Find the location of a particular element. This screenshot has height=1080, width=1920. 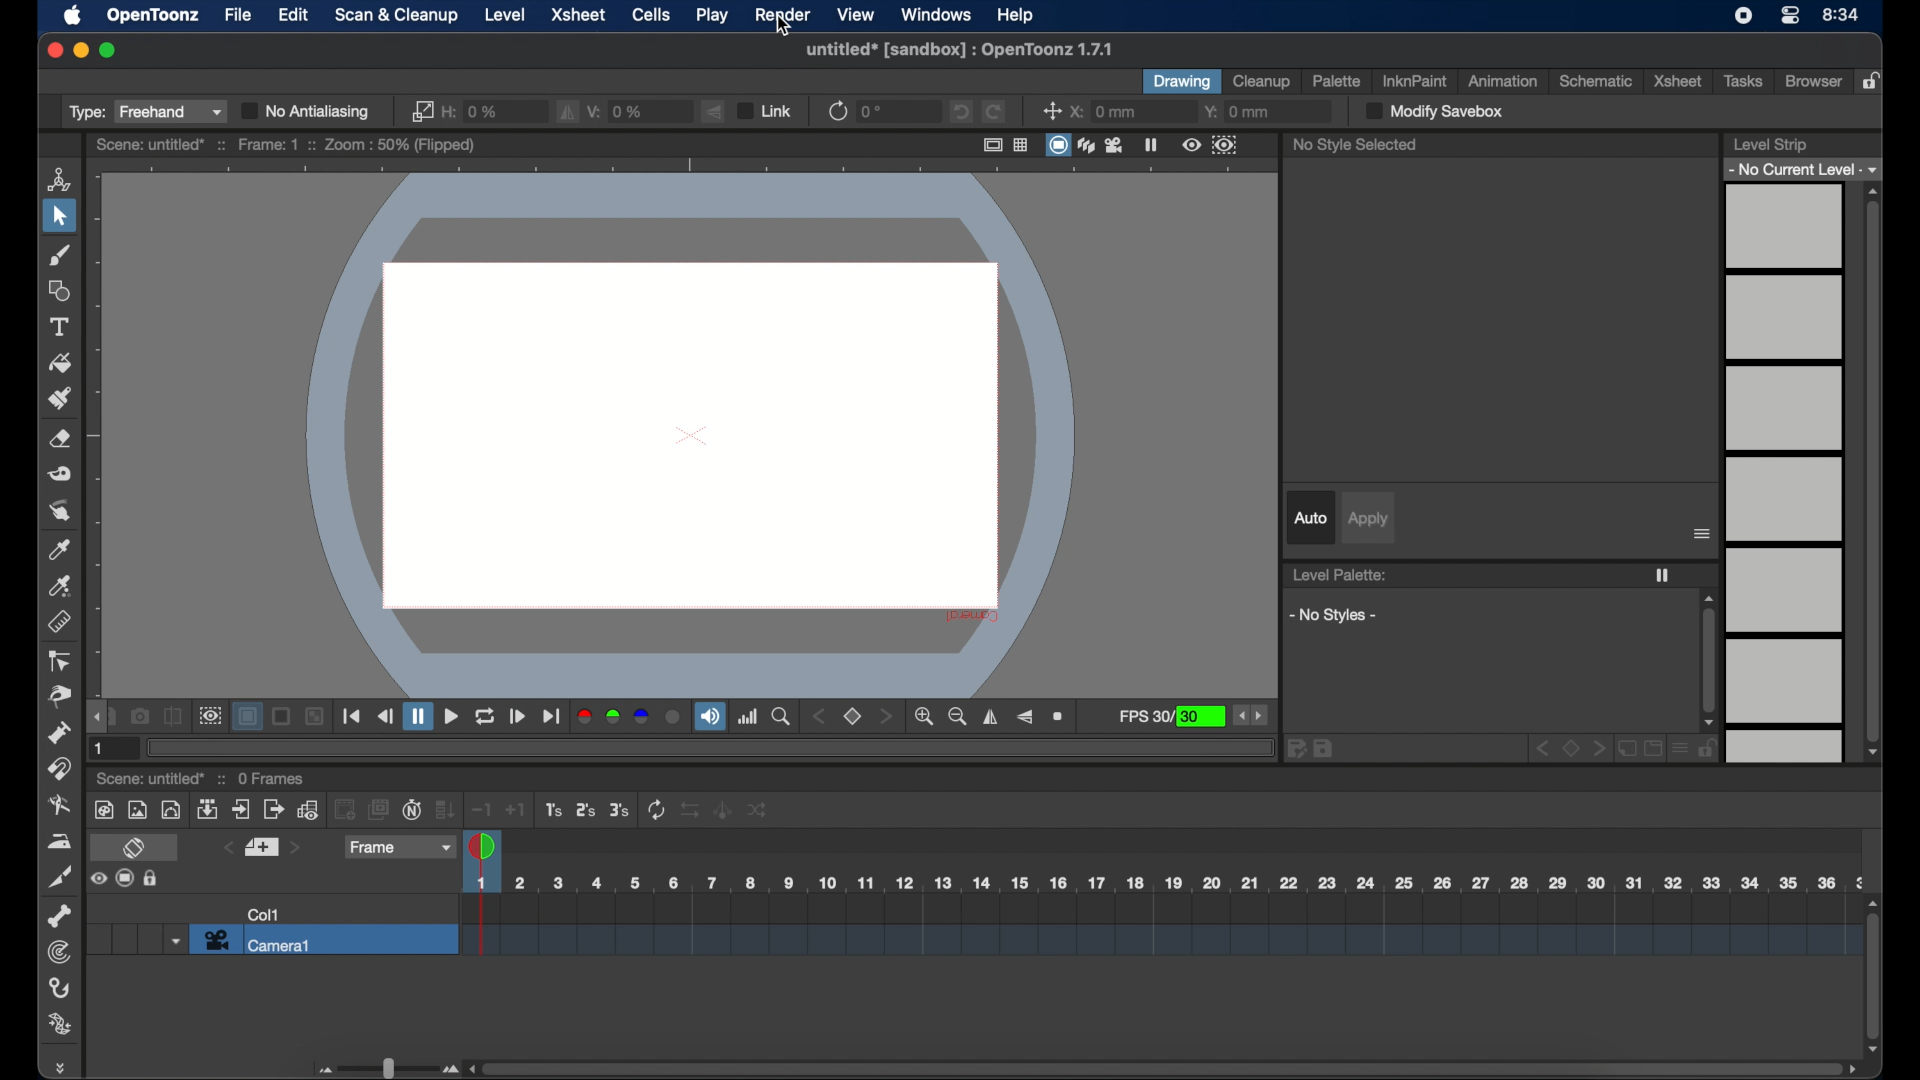

scene is located at coordinates (286, 145).